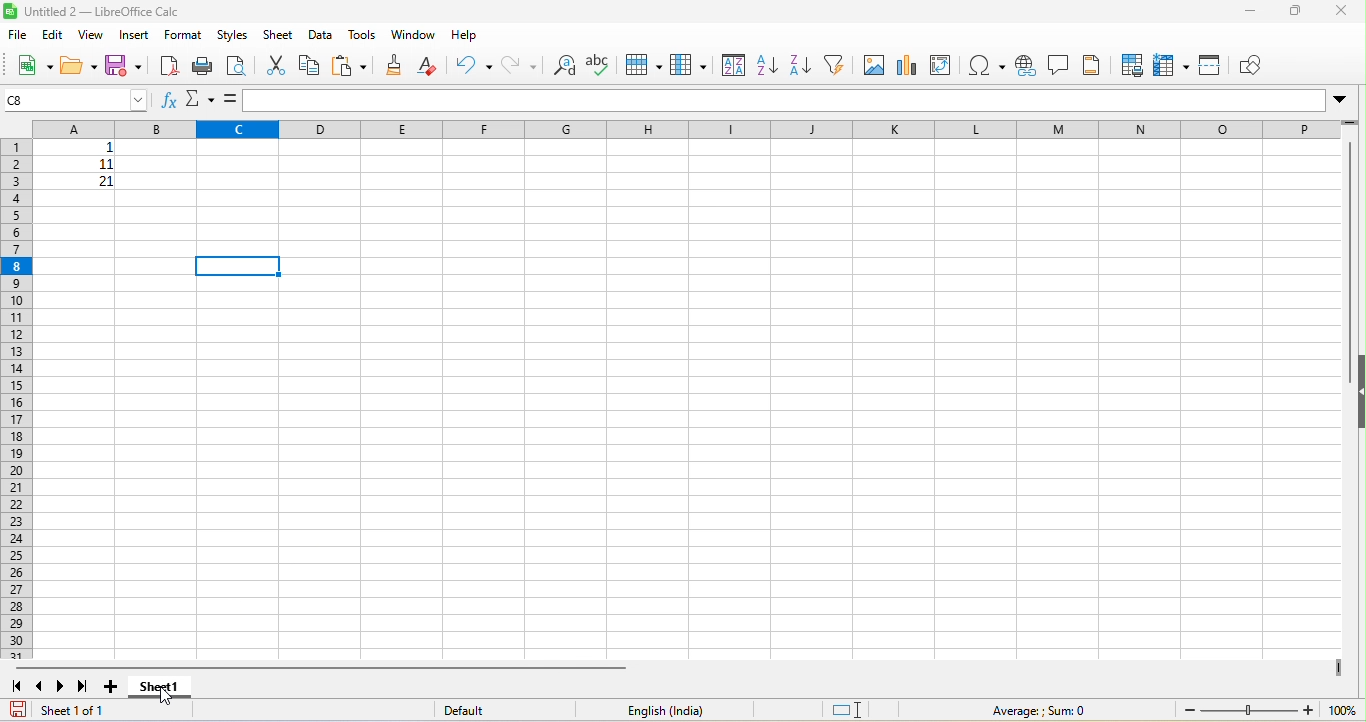  I want to click on save, so click(19, 708).